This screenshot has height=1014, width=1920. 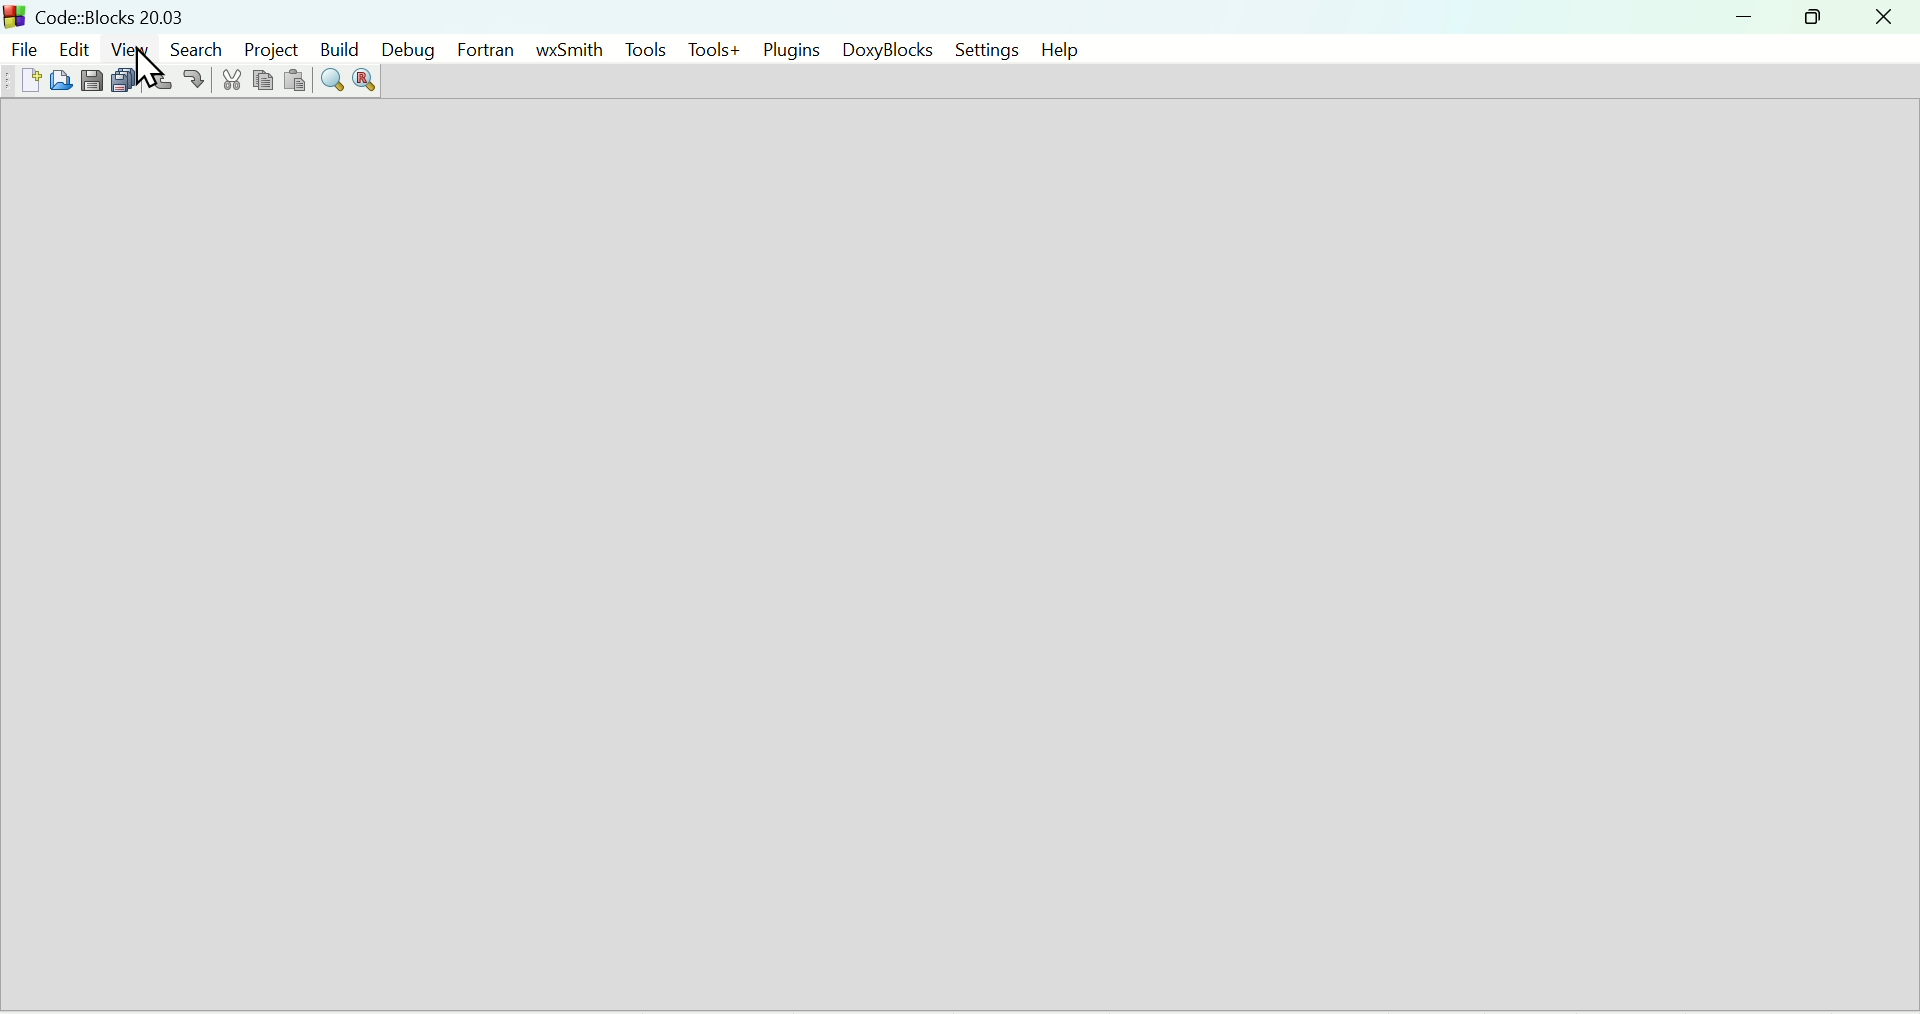 What do you see at coordinates (259, 83) in the screenshot?
I see `Copy` at bounding box center [259, 83].